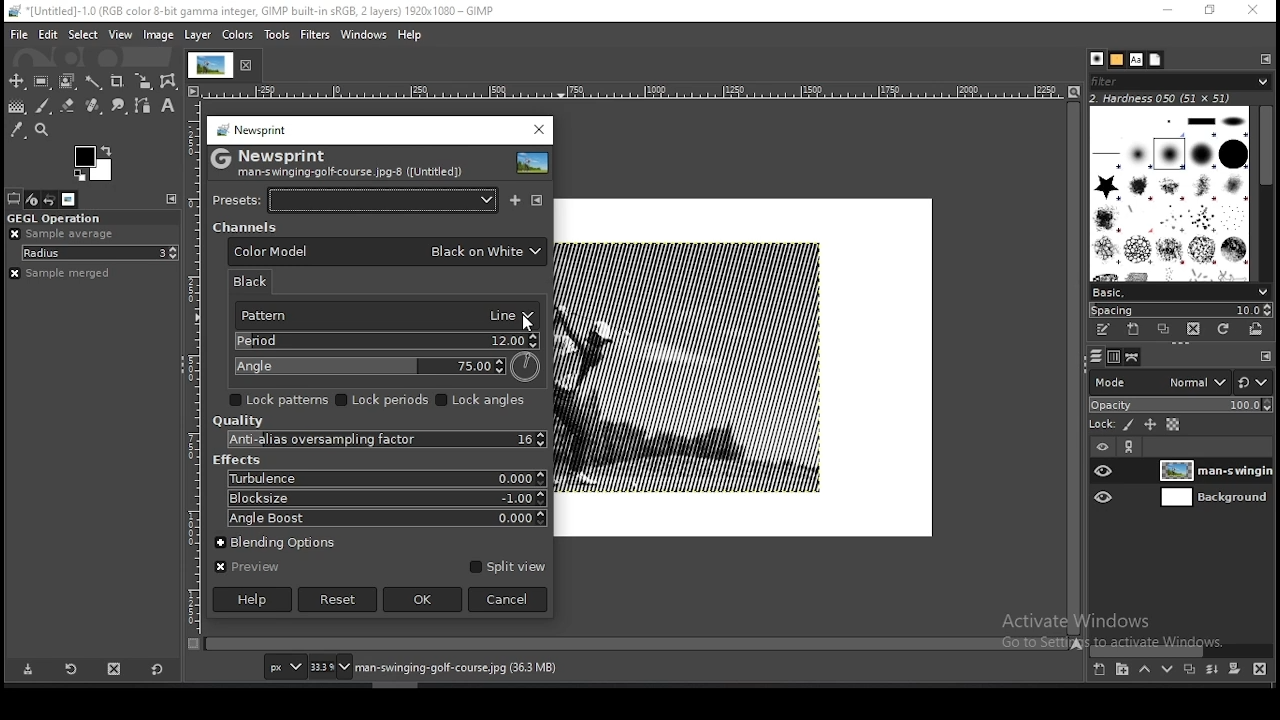 The image size is (1280, 720). Describe the element at coordinates (364, 35) in the screenshot. I see `windows` at that location.